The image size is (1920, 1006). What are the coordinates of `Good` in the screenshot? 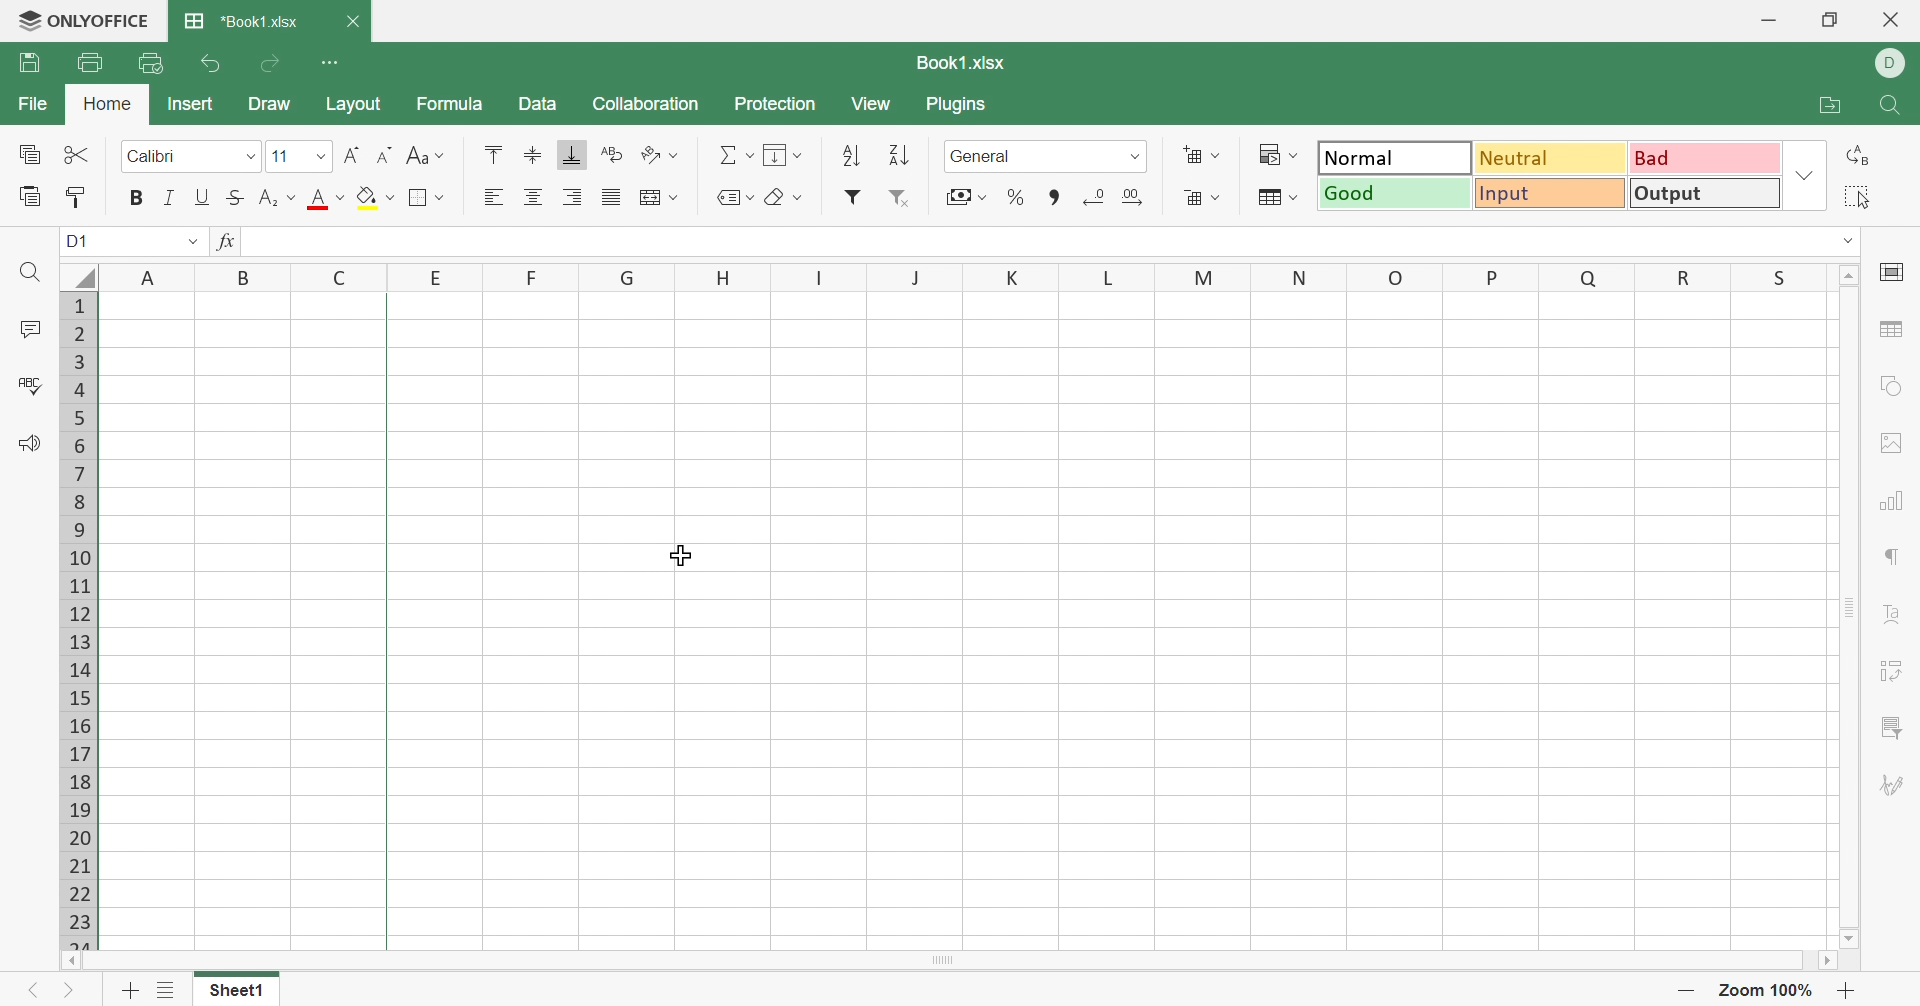 It's located at (1396, 195).